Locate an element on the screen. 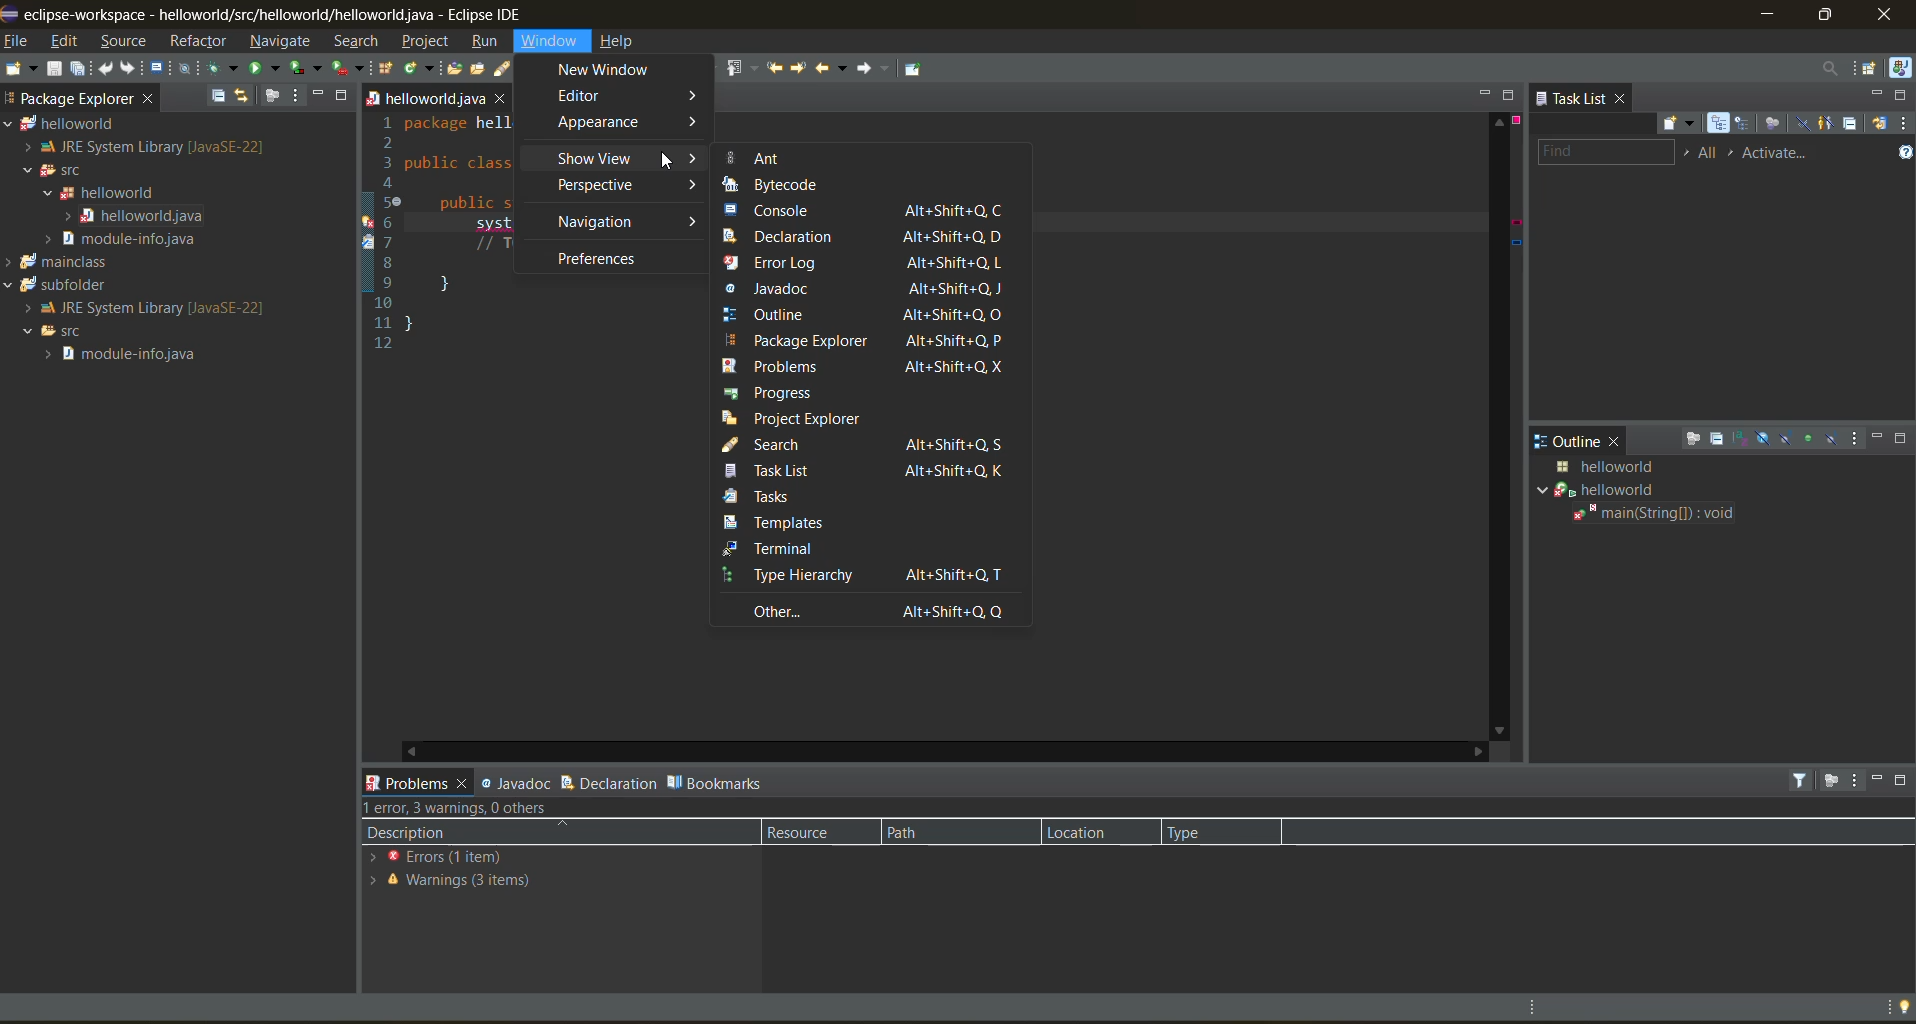 The image size is (1916, 1024). help is located at coordinates (623, 45).